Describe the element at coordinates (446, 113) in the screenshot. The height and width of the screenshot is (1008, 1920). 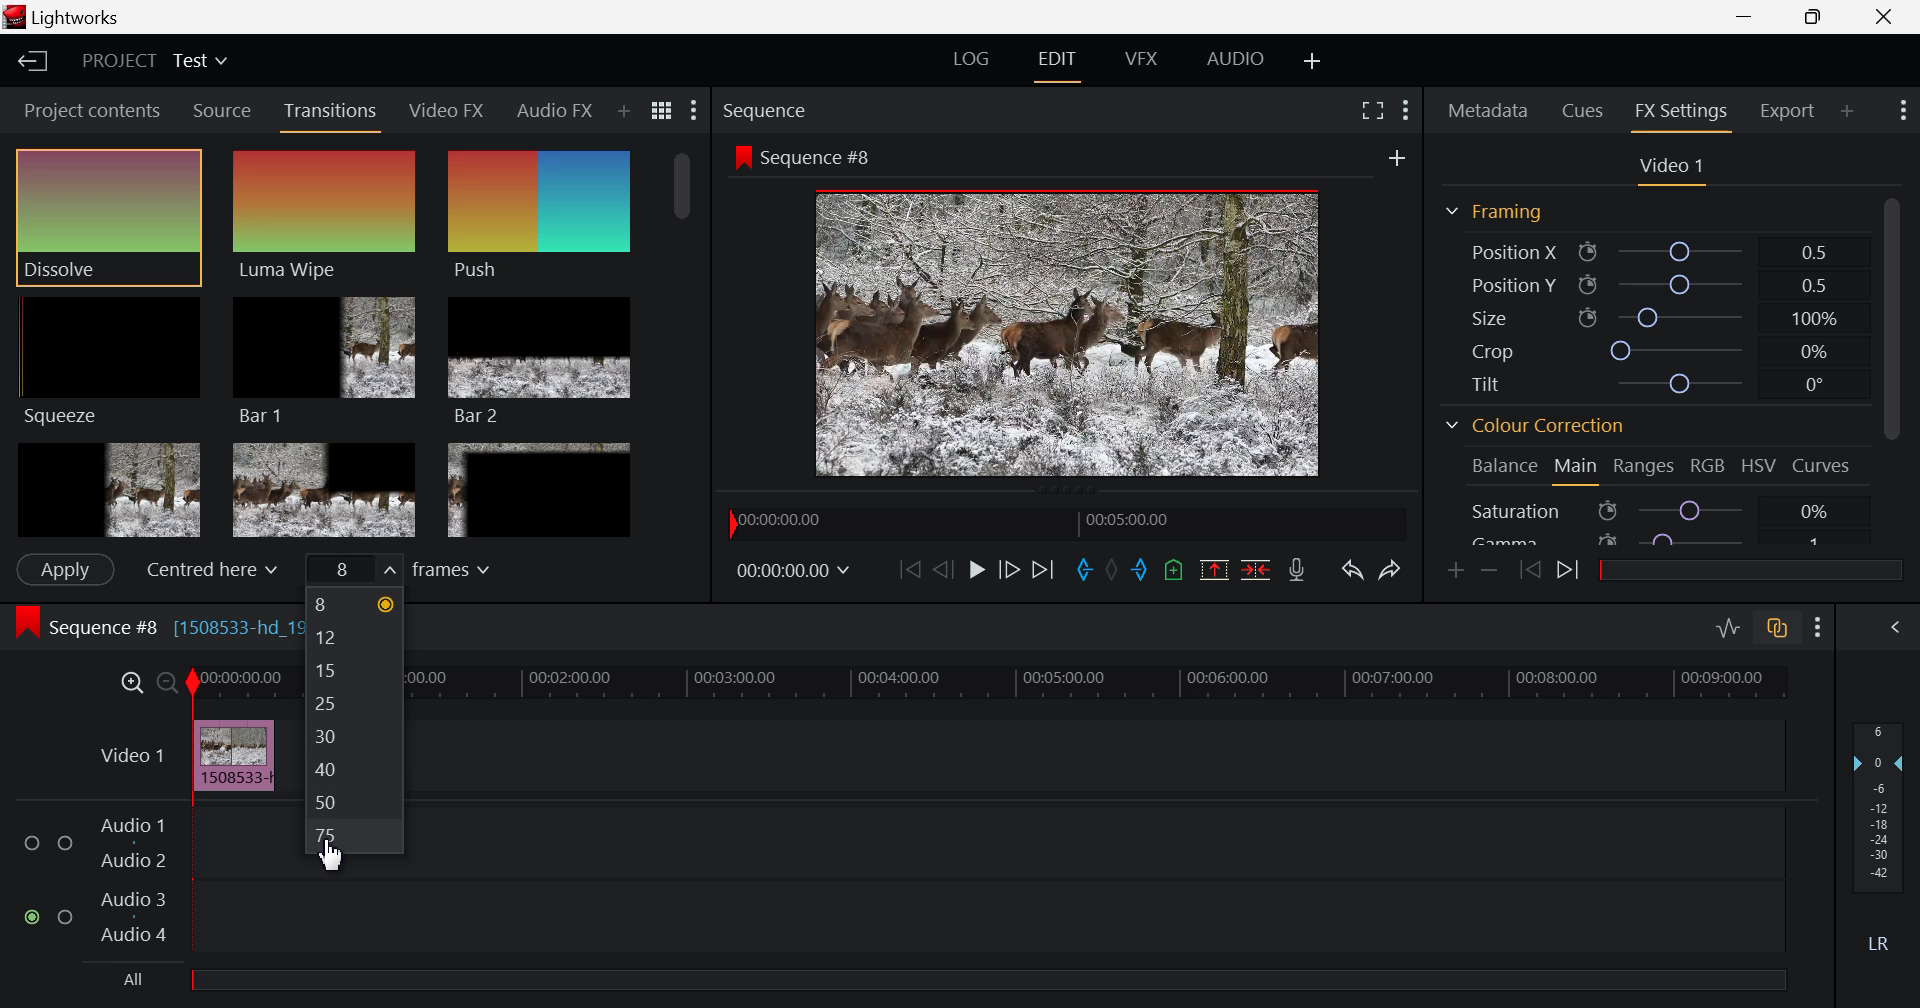
I see `Video FX` at that location.